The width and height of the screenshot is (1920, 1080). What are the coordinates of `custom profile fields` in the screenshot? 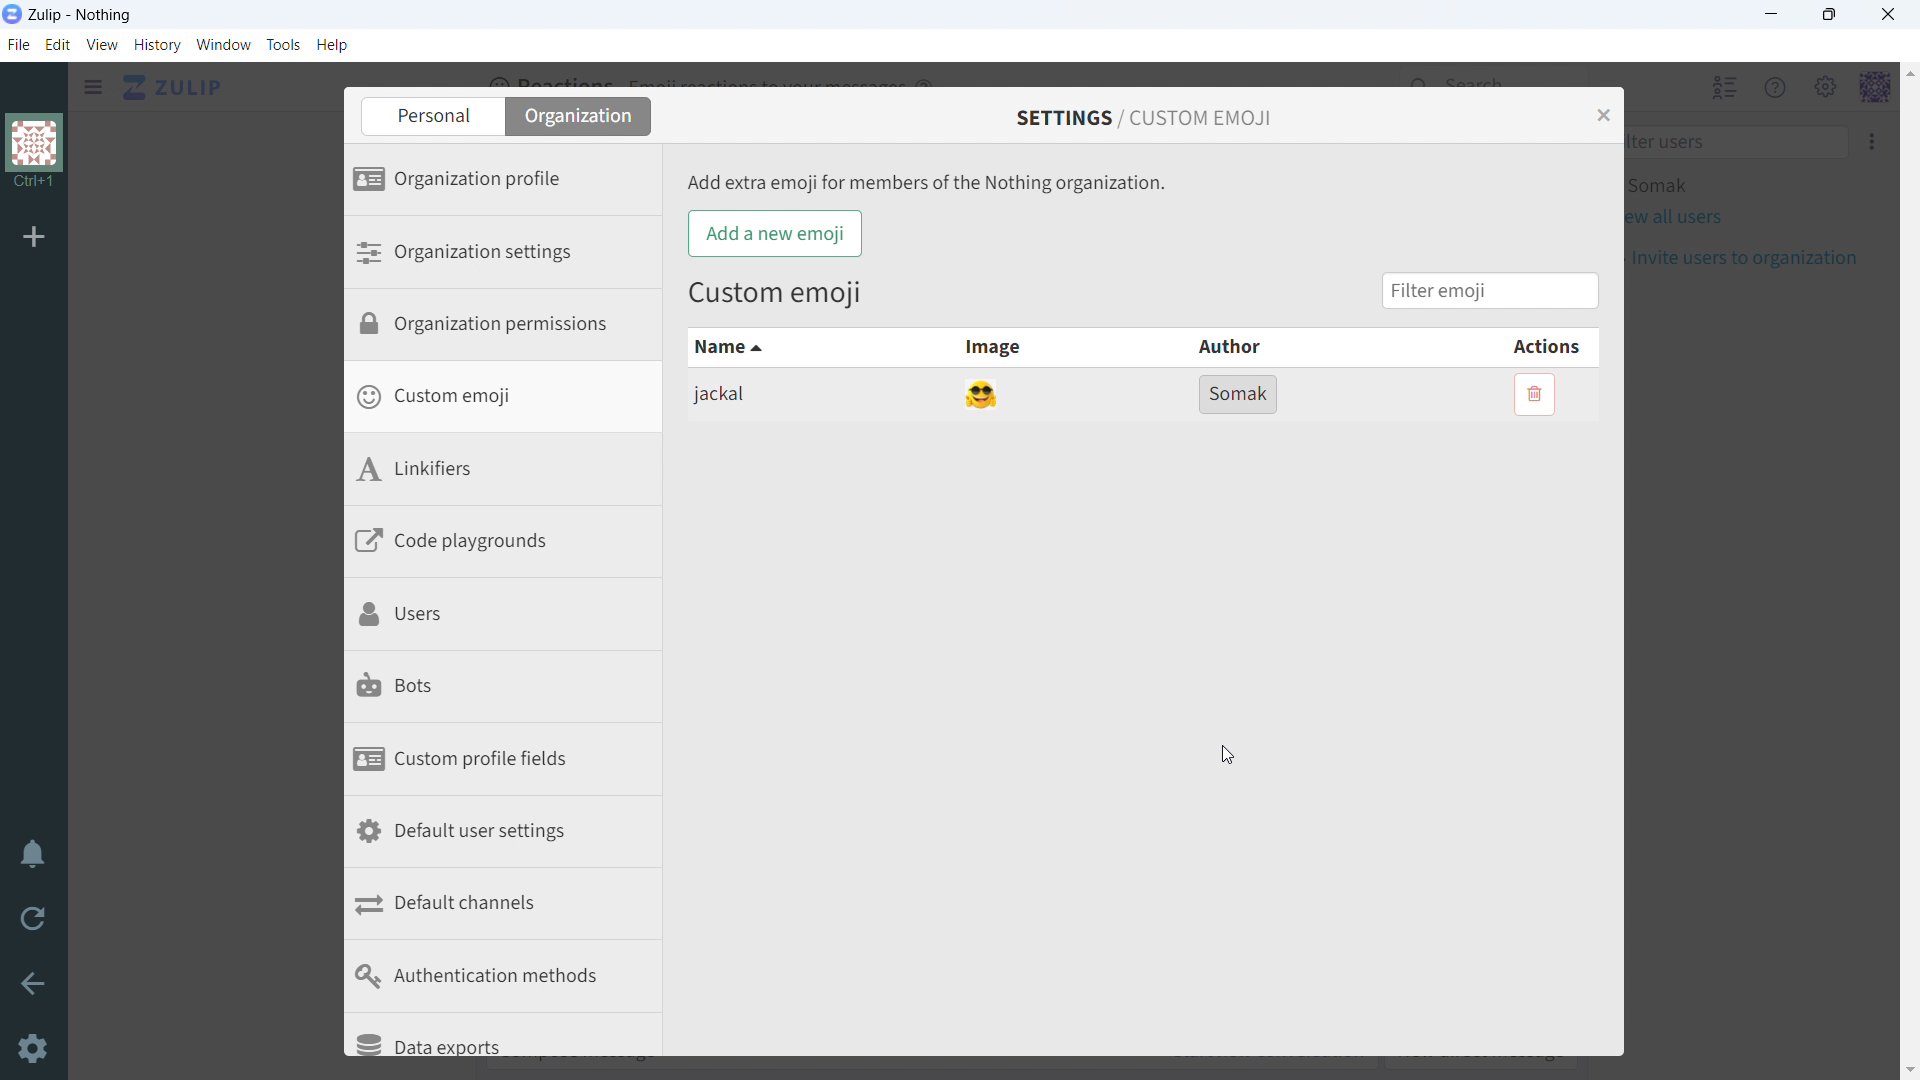 It's located at (512, 761).